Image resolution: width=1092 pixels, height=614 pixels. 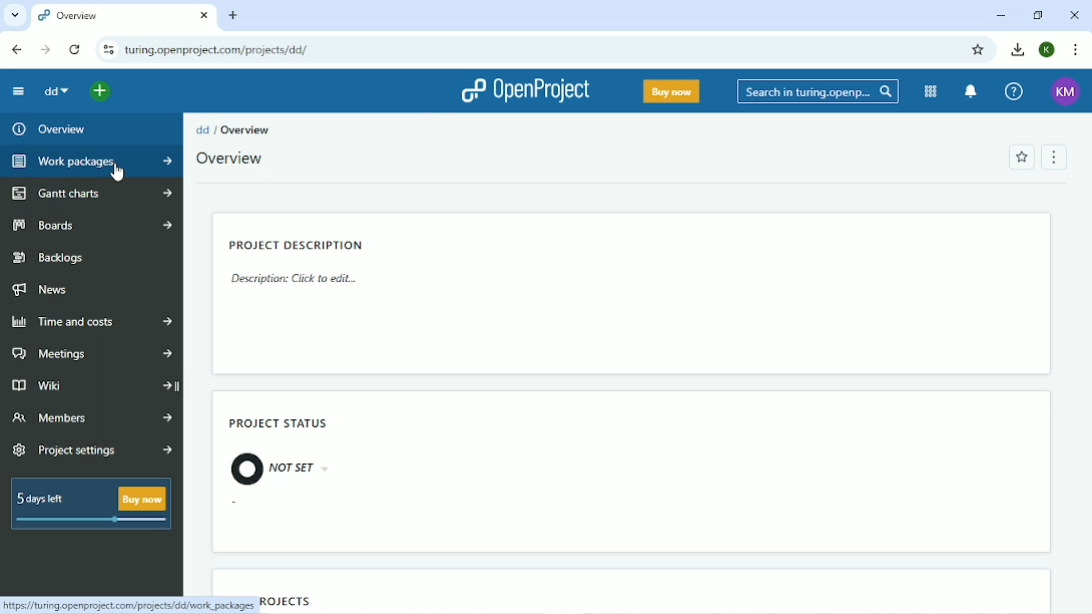 I want to click on OpenProject, so click(x=525, y=91).